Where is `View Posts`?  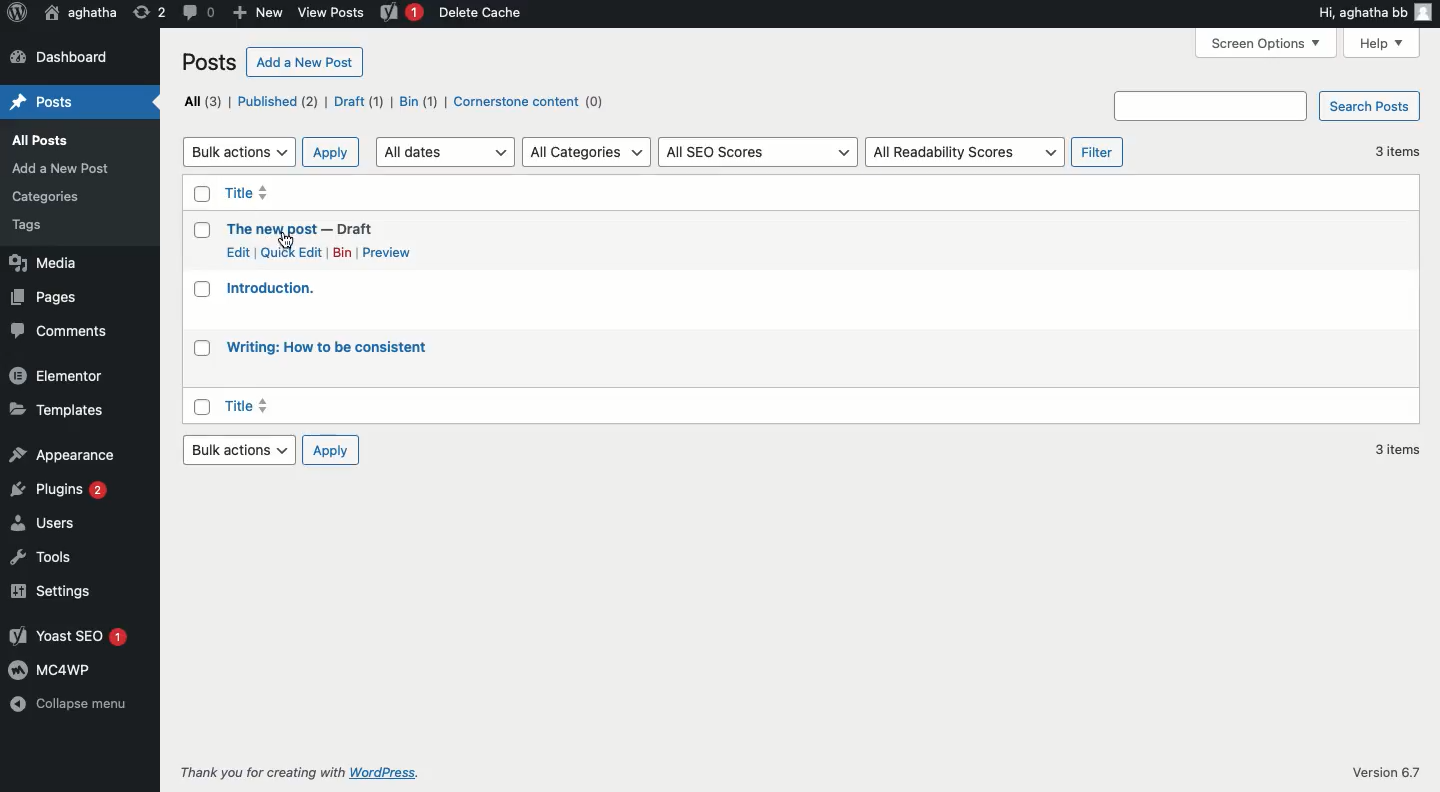
View Posts is located at coordinates (331, 14).